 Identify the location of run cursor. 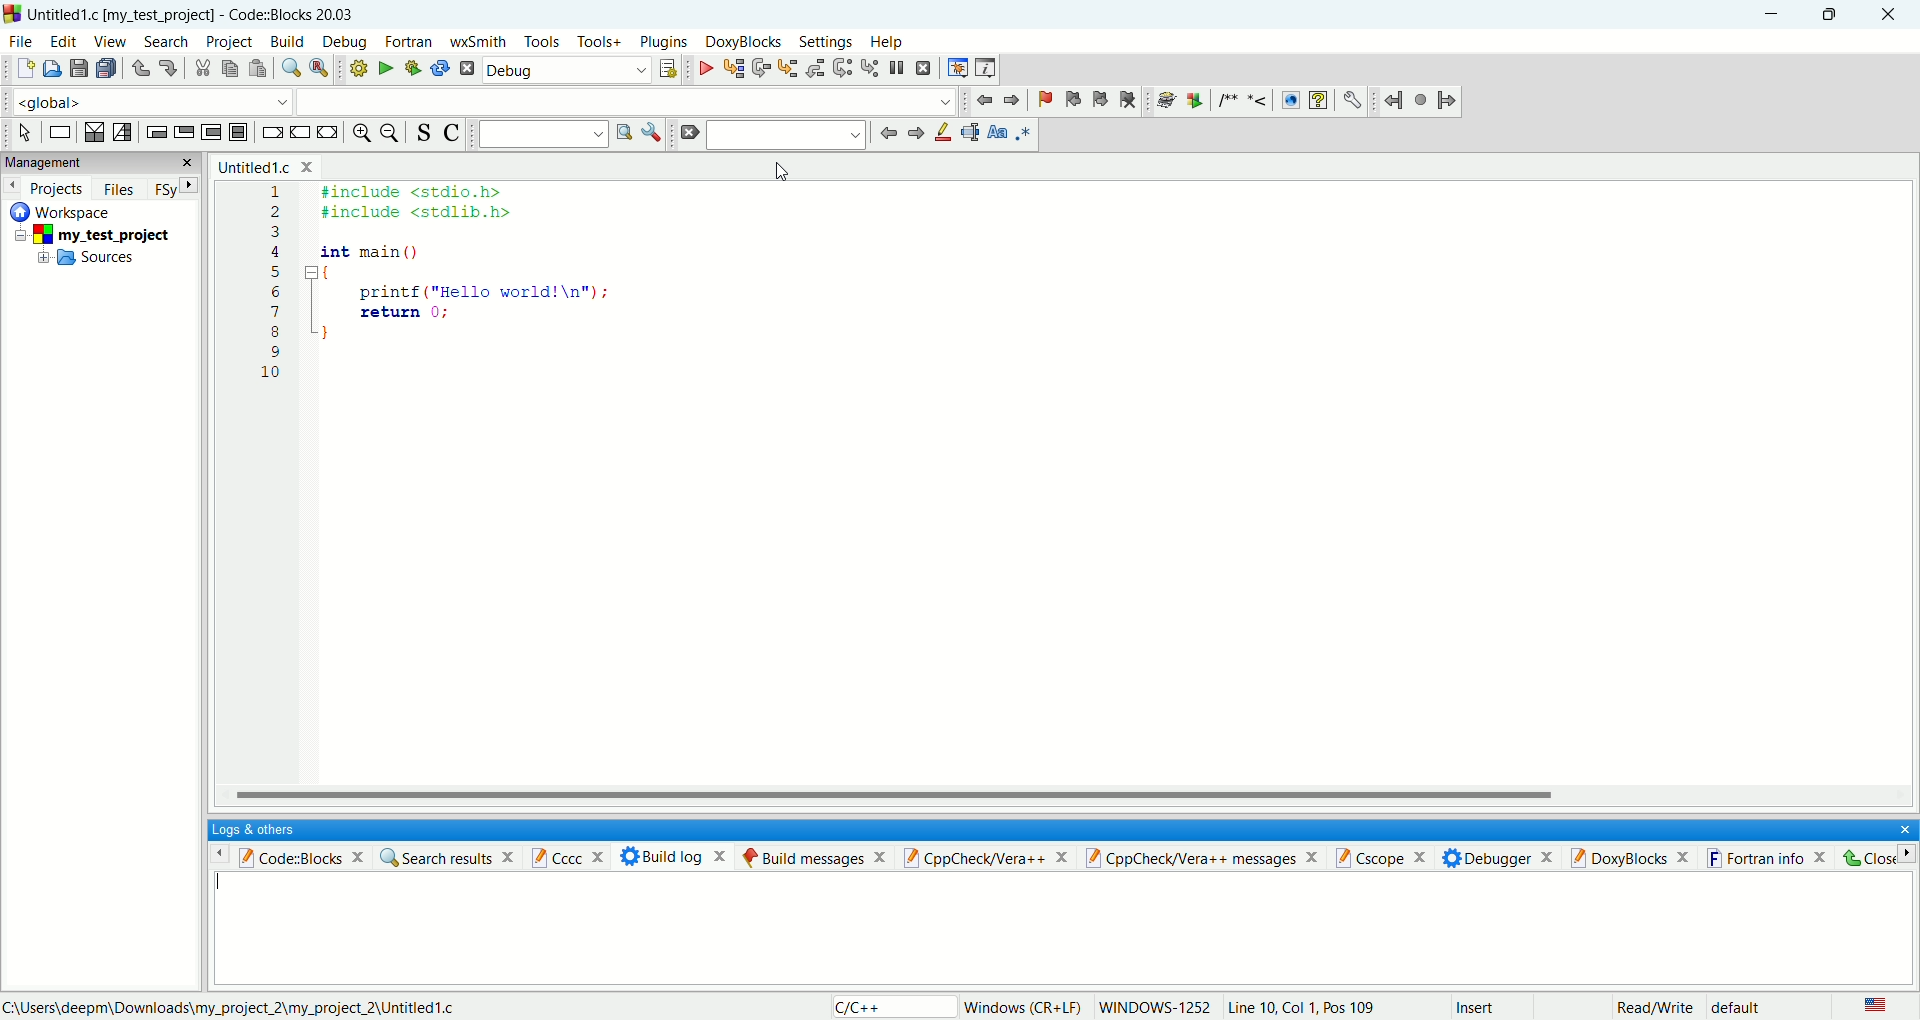
(732, 68).